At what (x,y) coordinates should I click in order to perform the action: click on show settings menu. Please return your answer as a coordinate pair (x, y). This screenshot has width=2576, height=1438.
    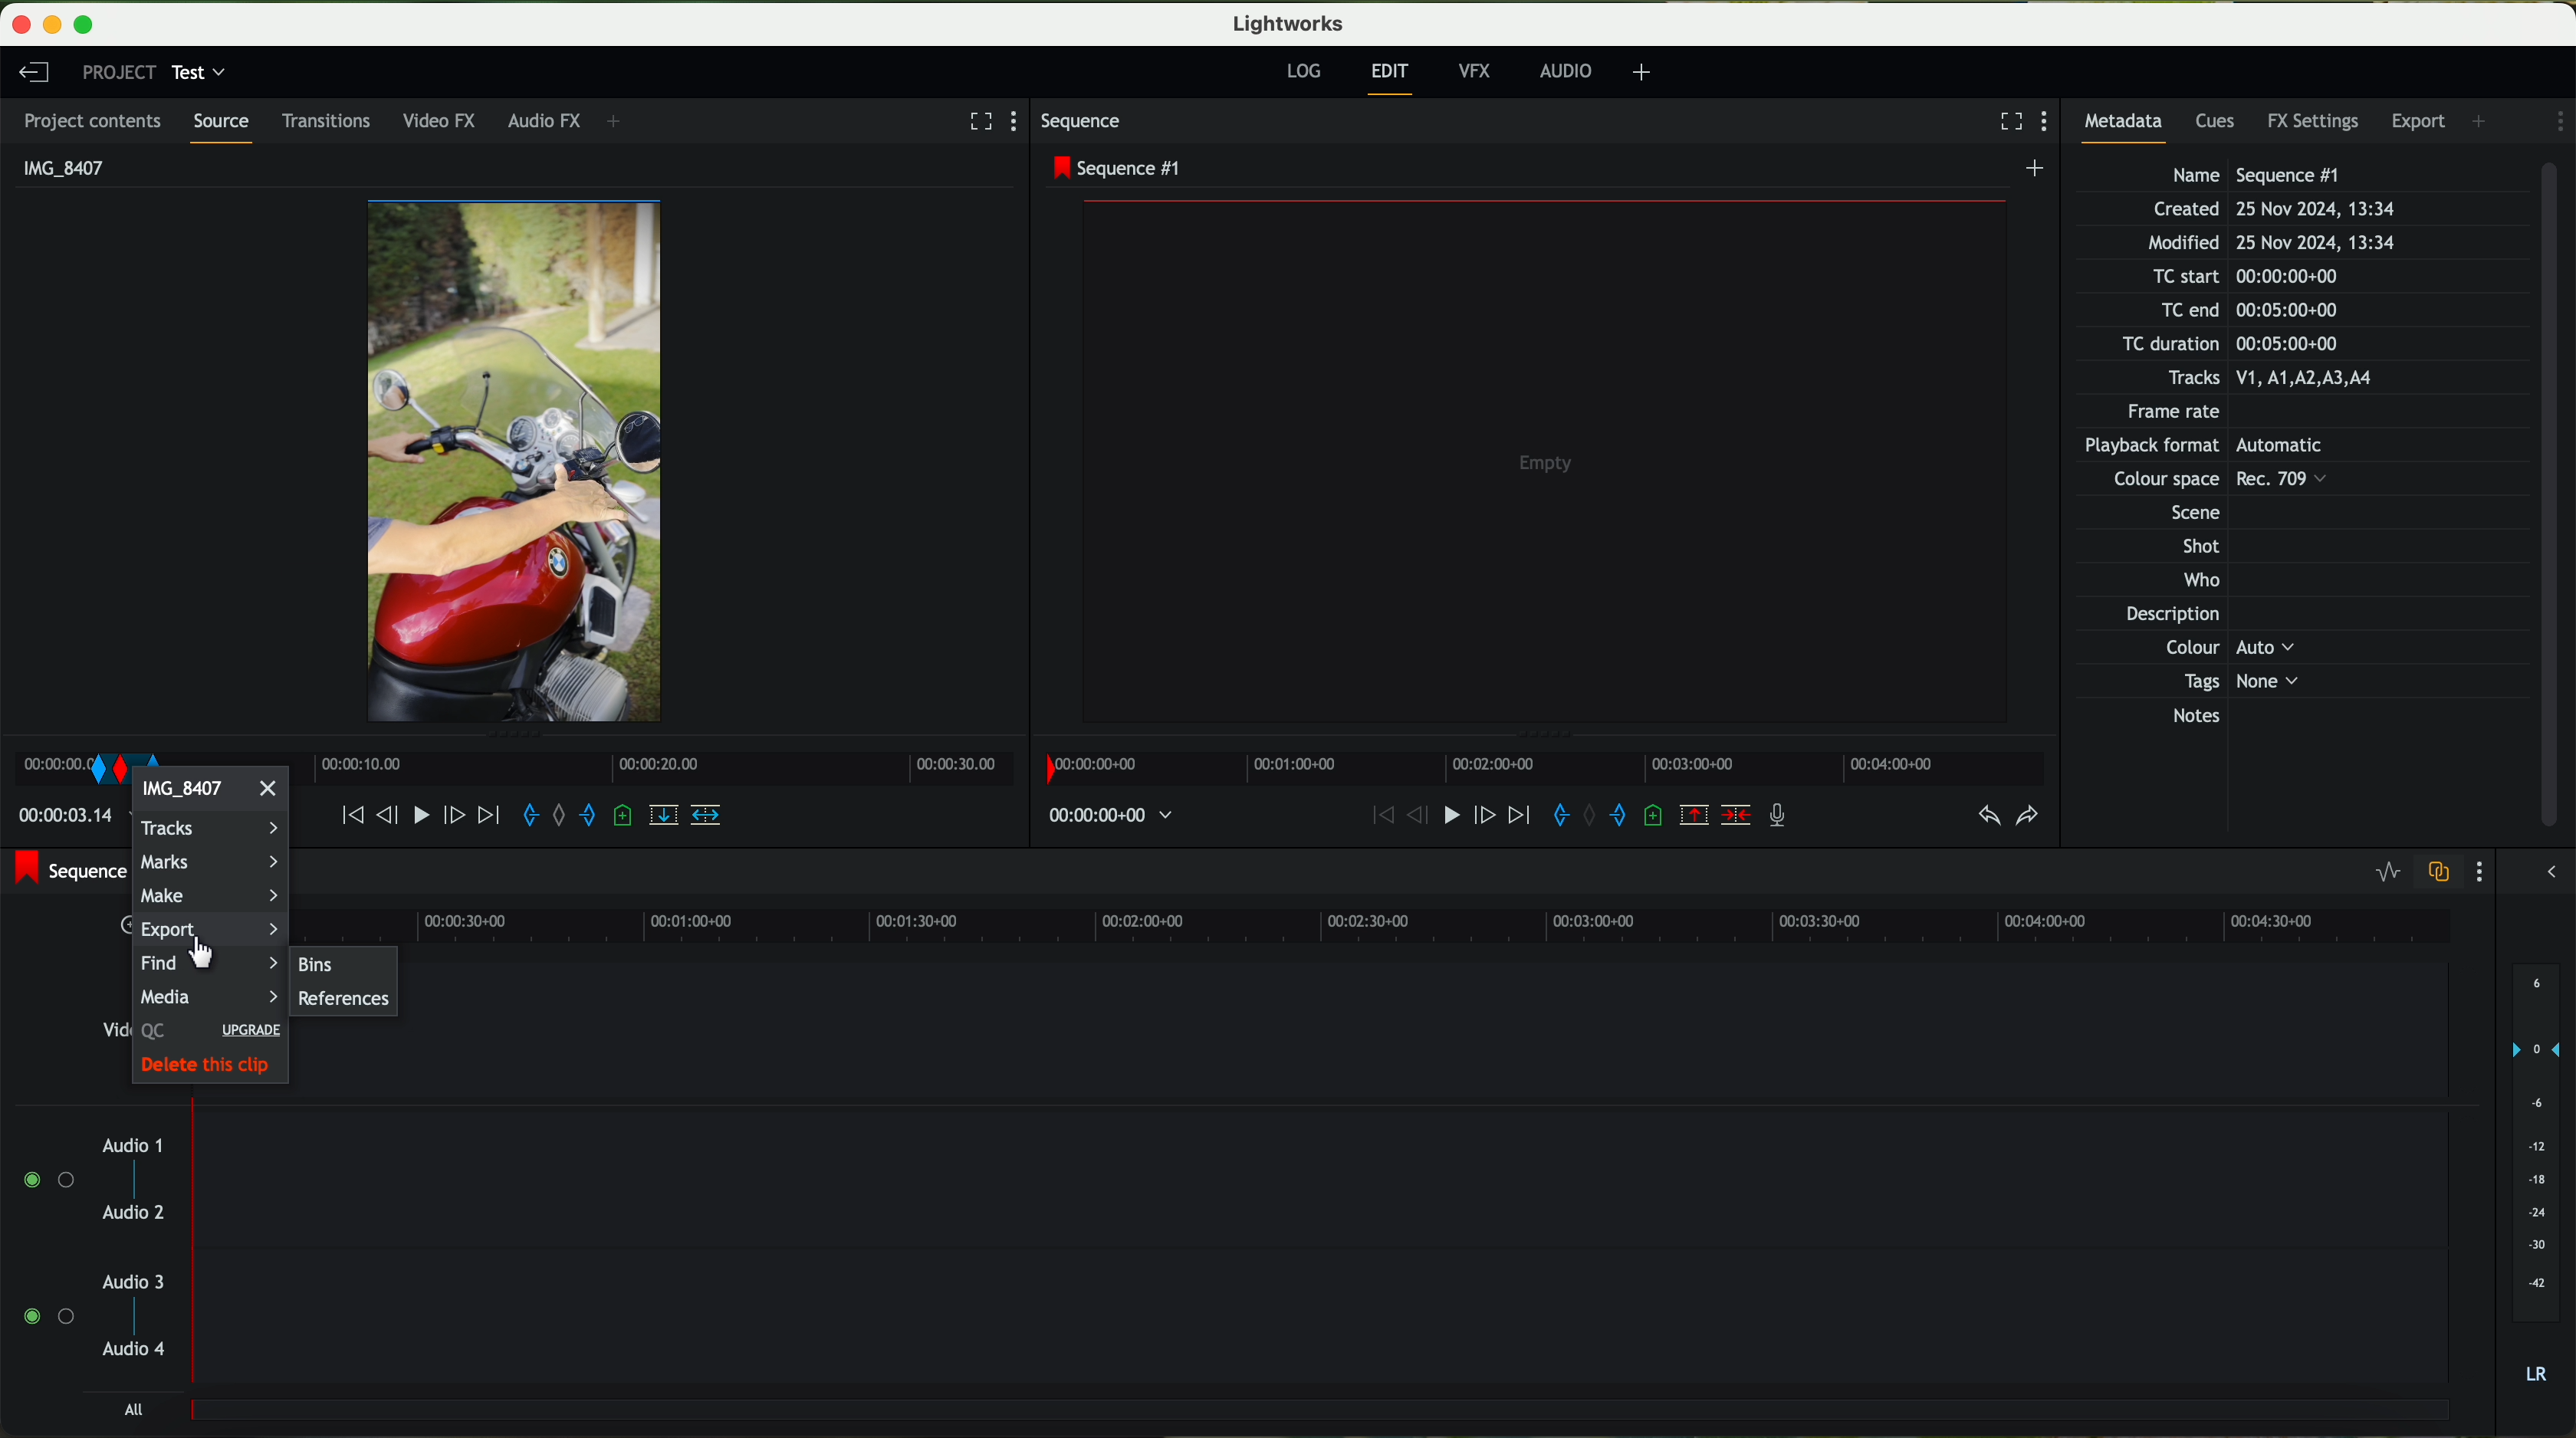
    Looking at the image, I should click on (2484, 872).